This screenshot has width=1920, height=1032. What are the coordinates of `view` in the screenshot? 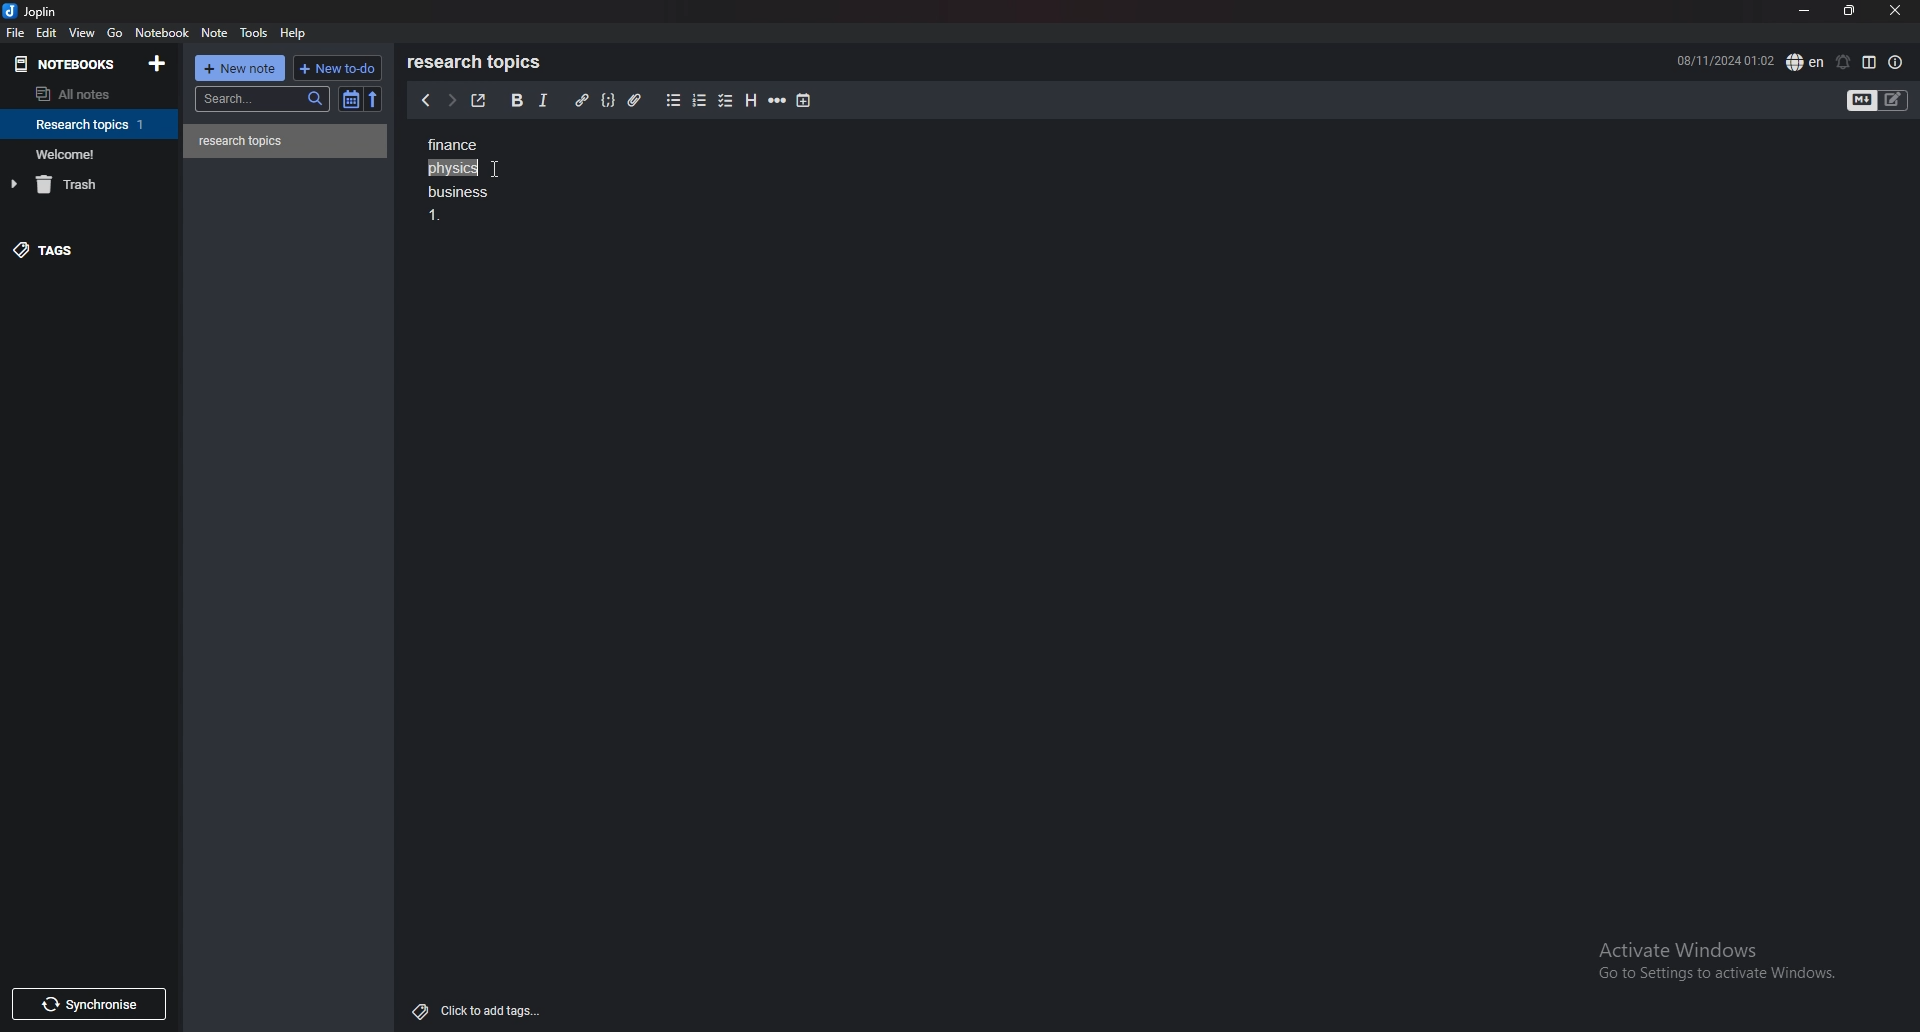 It's located at (83, 33).